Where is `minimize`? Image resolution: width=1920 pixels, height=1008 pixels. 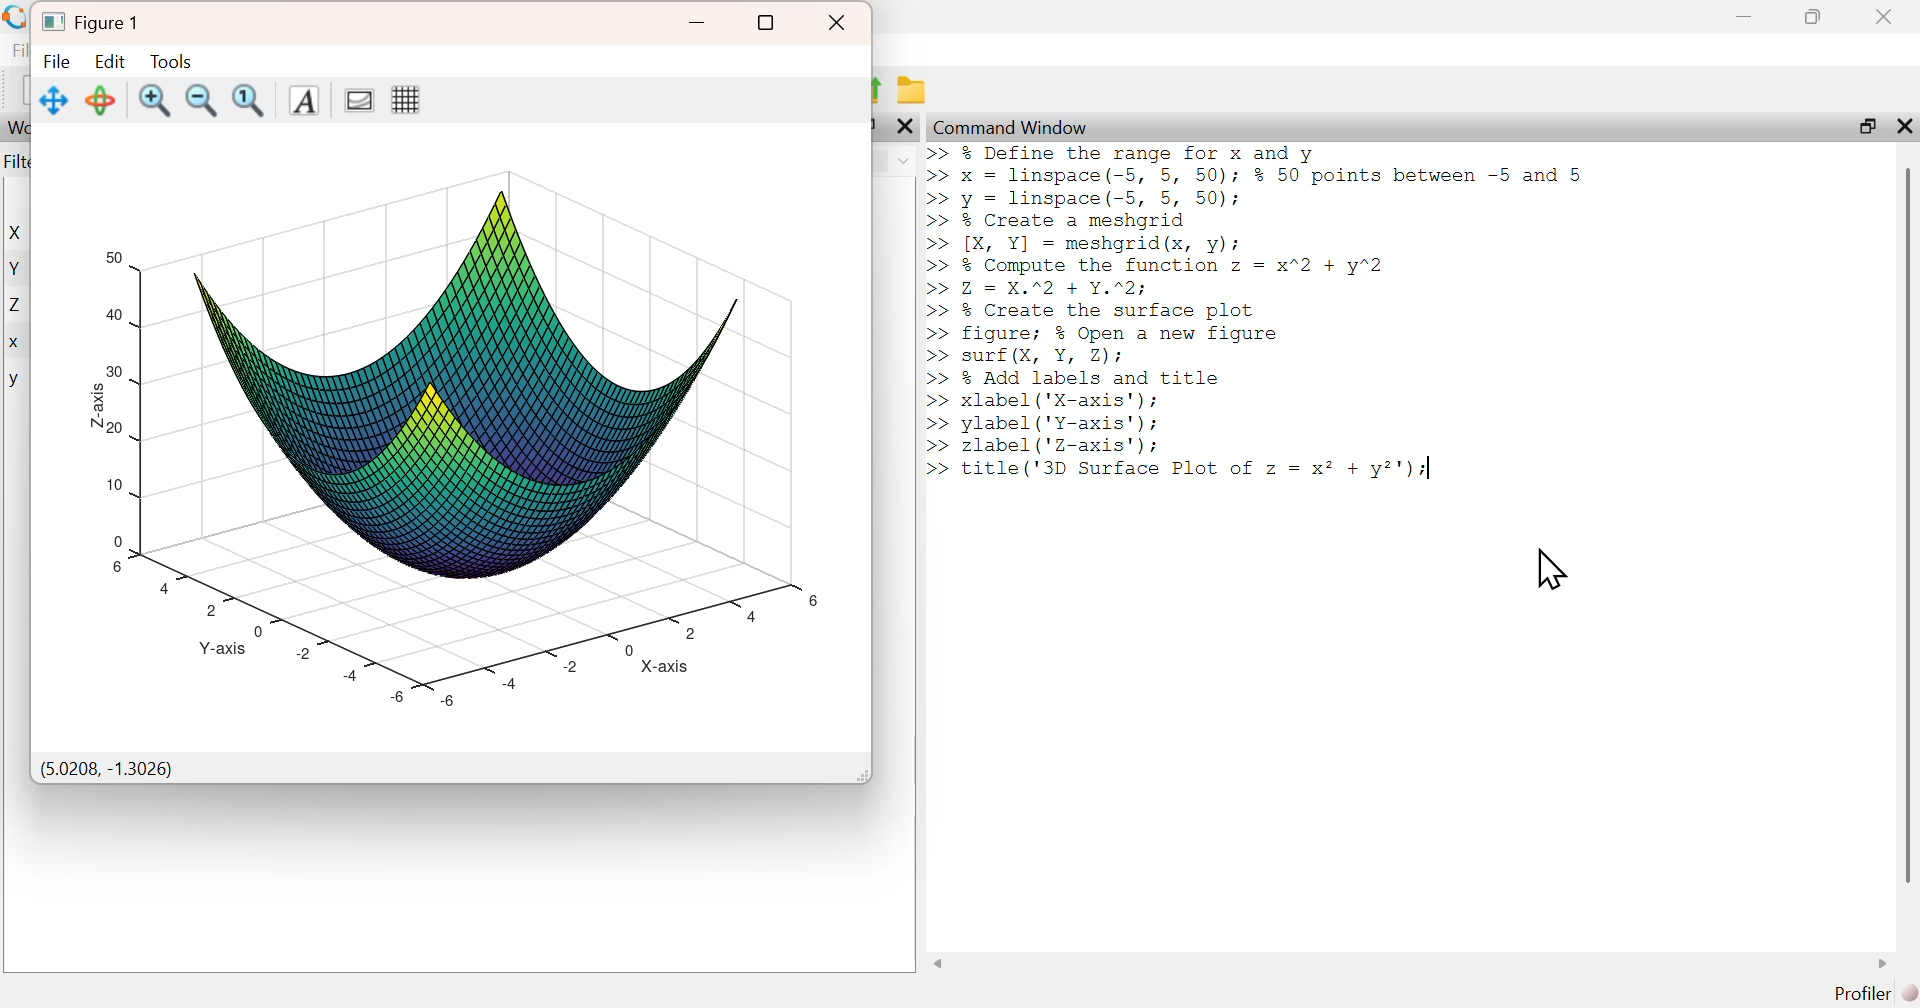
minimize is located at coordinates (1744, 17).